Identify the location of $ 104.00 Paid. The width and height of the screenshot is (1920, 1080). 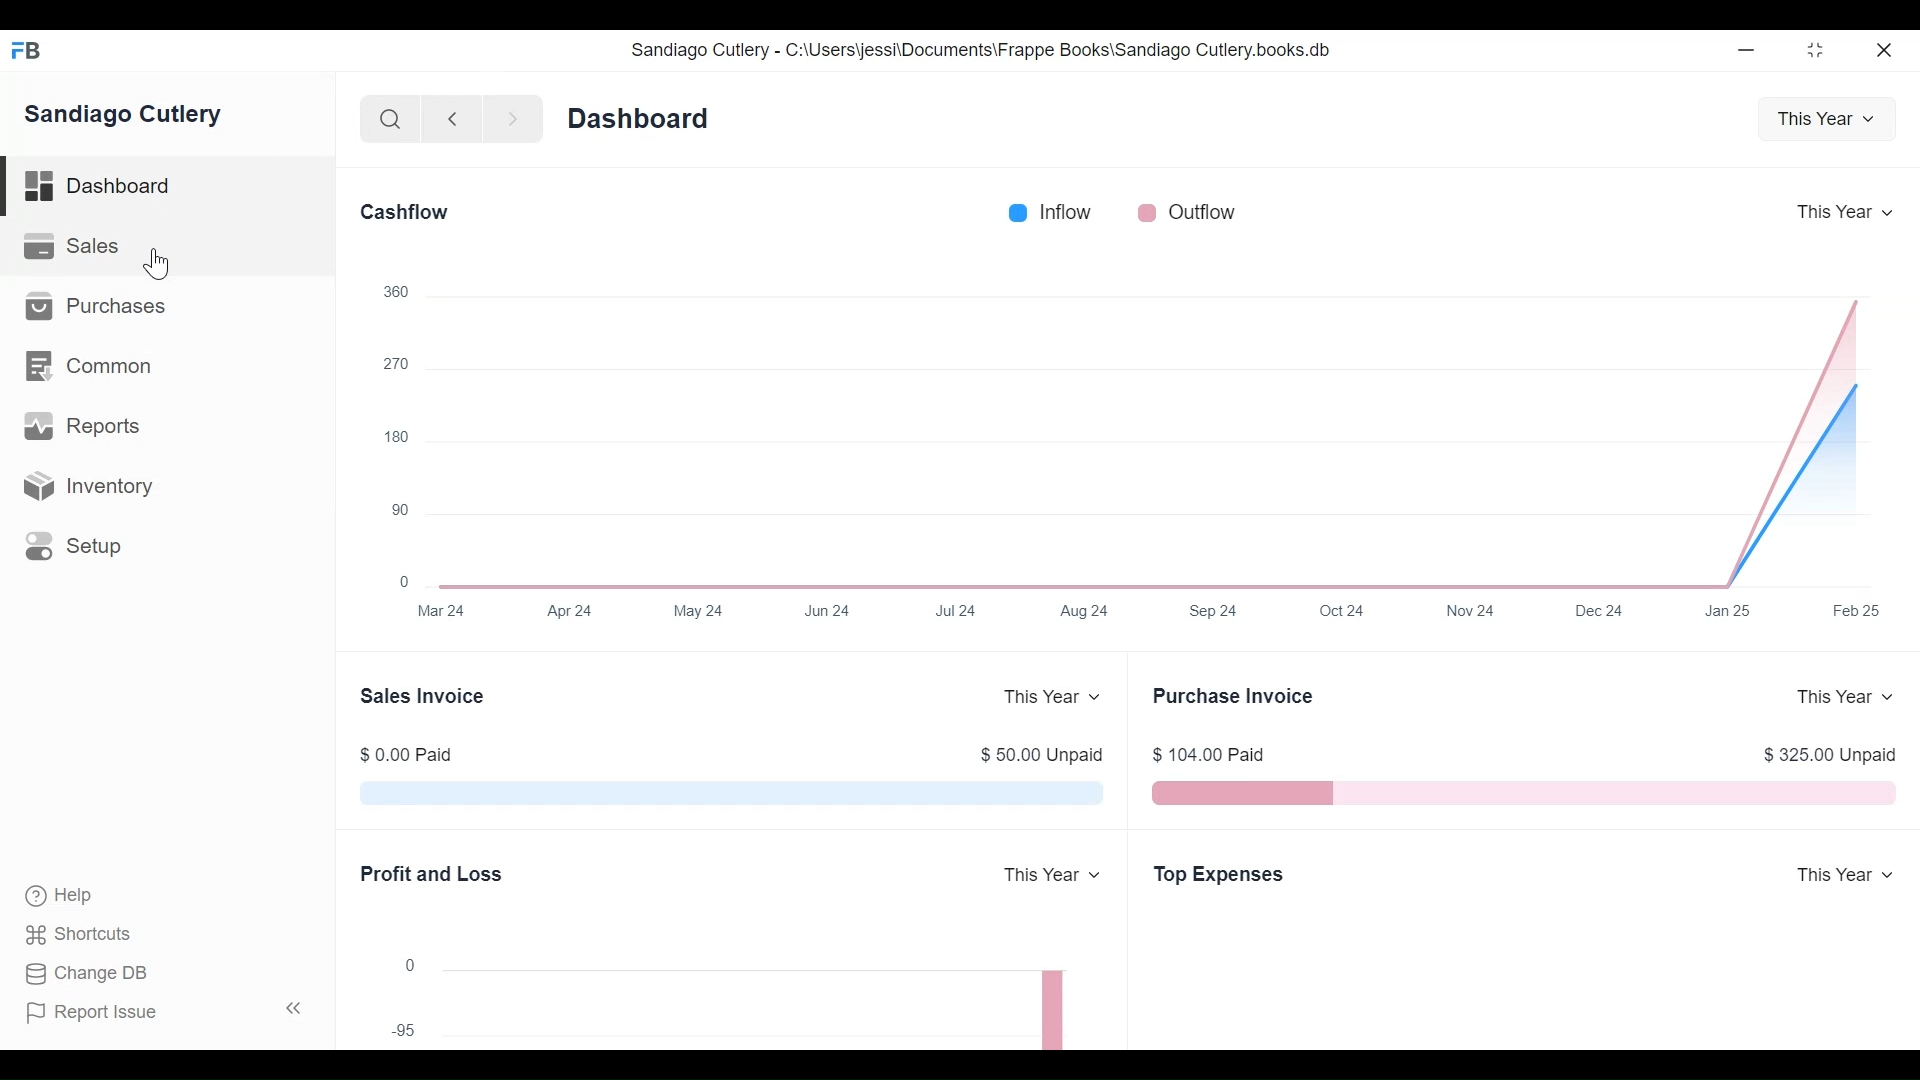
(1209, 754).